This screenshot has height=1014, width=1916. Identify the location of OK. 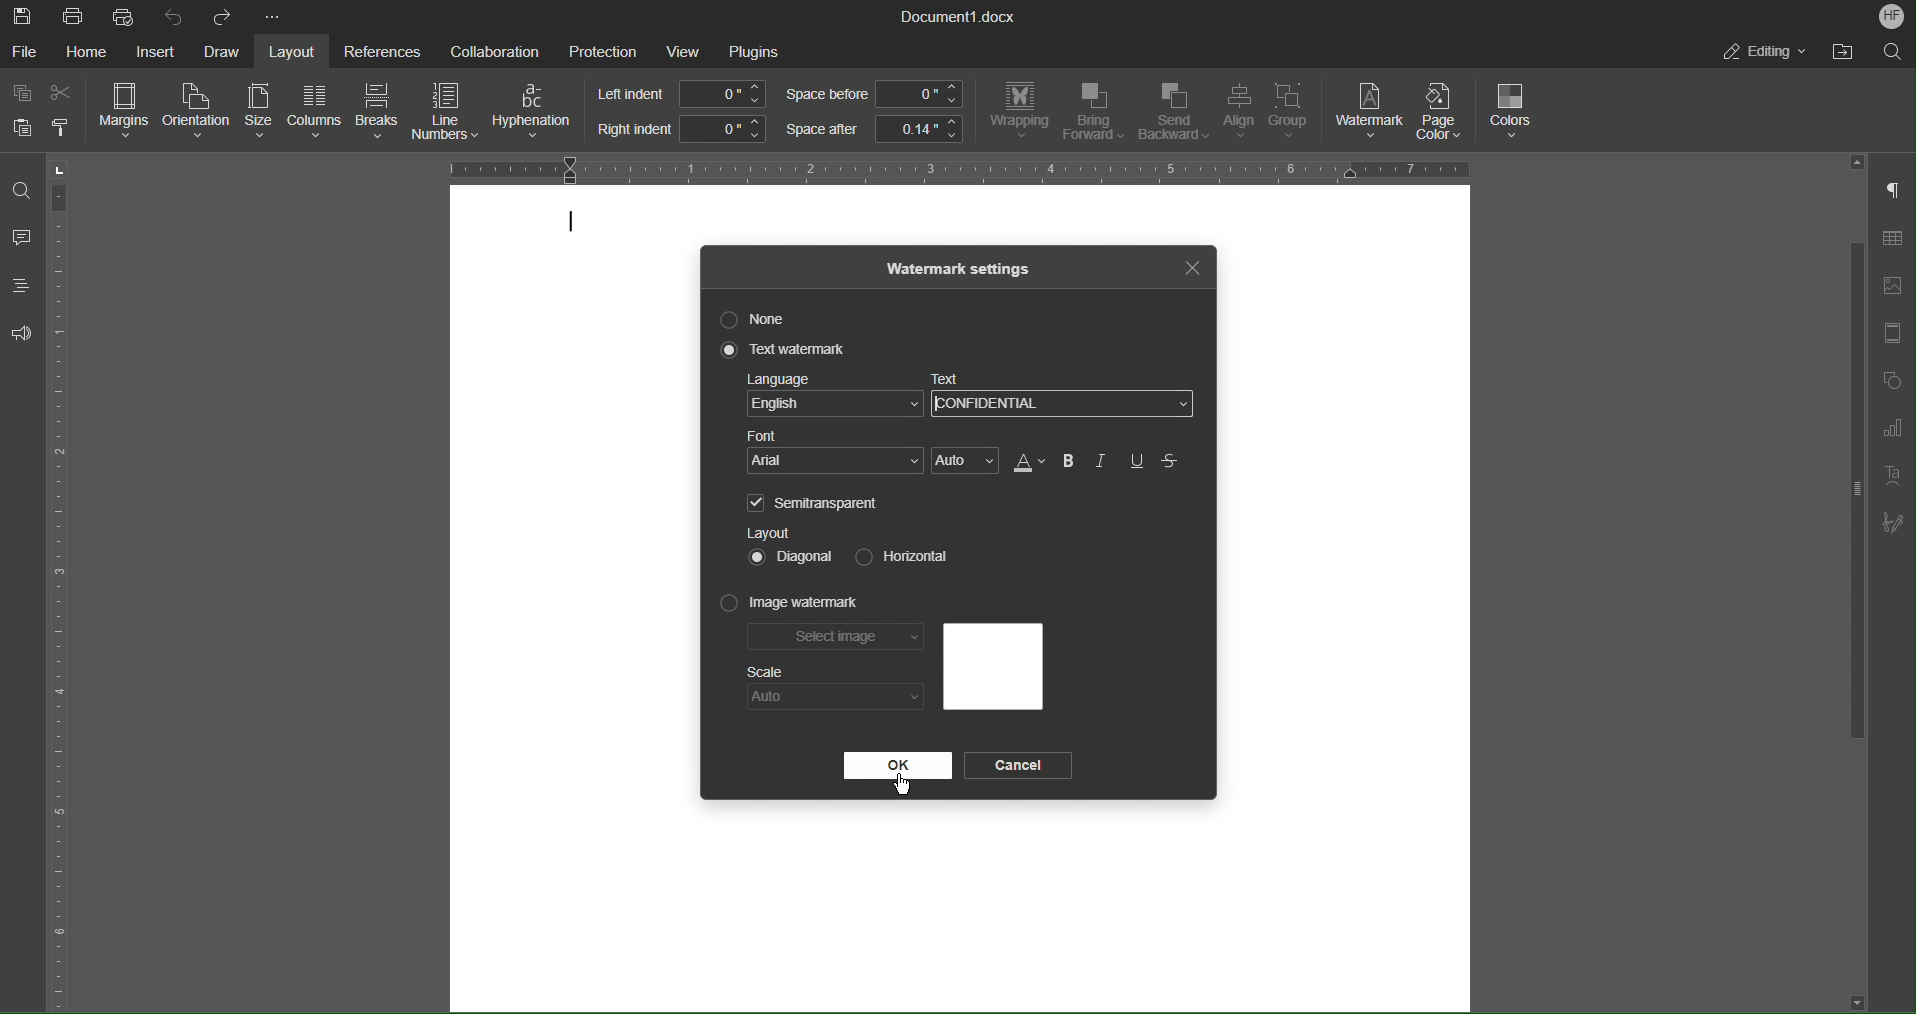
(897, 766).